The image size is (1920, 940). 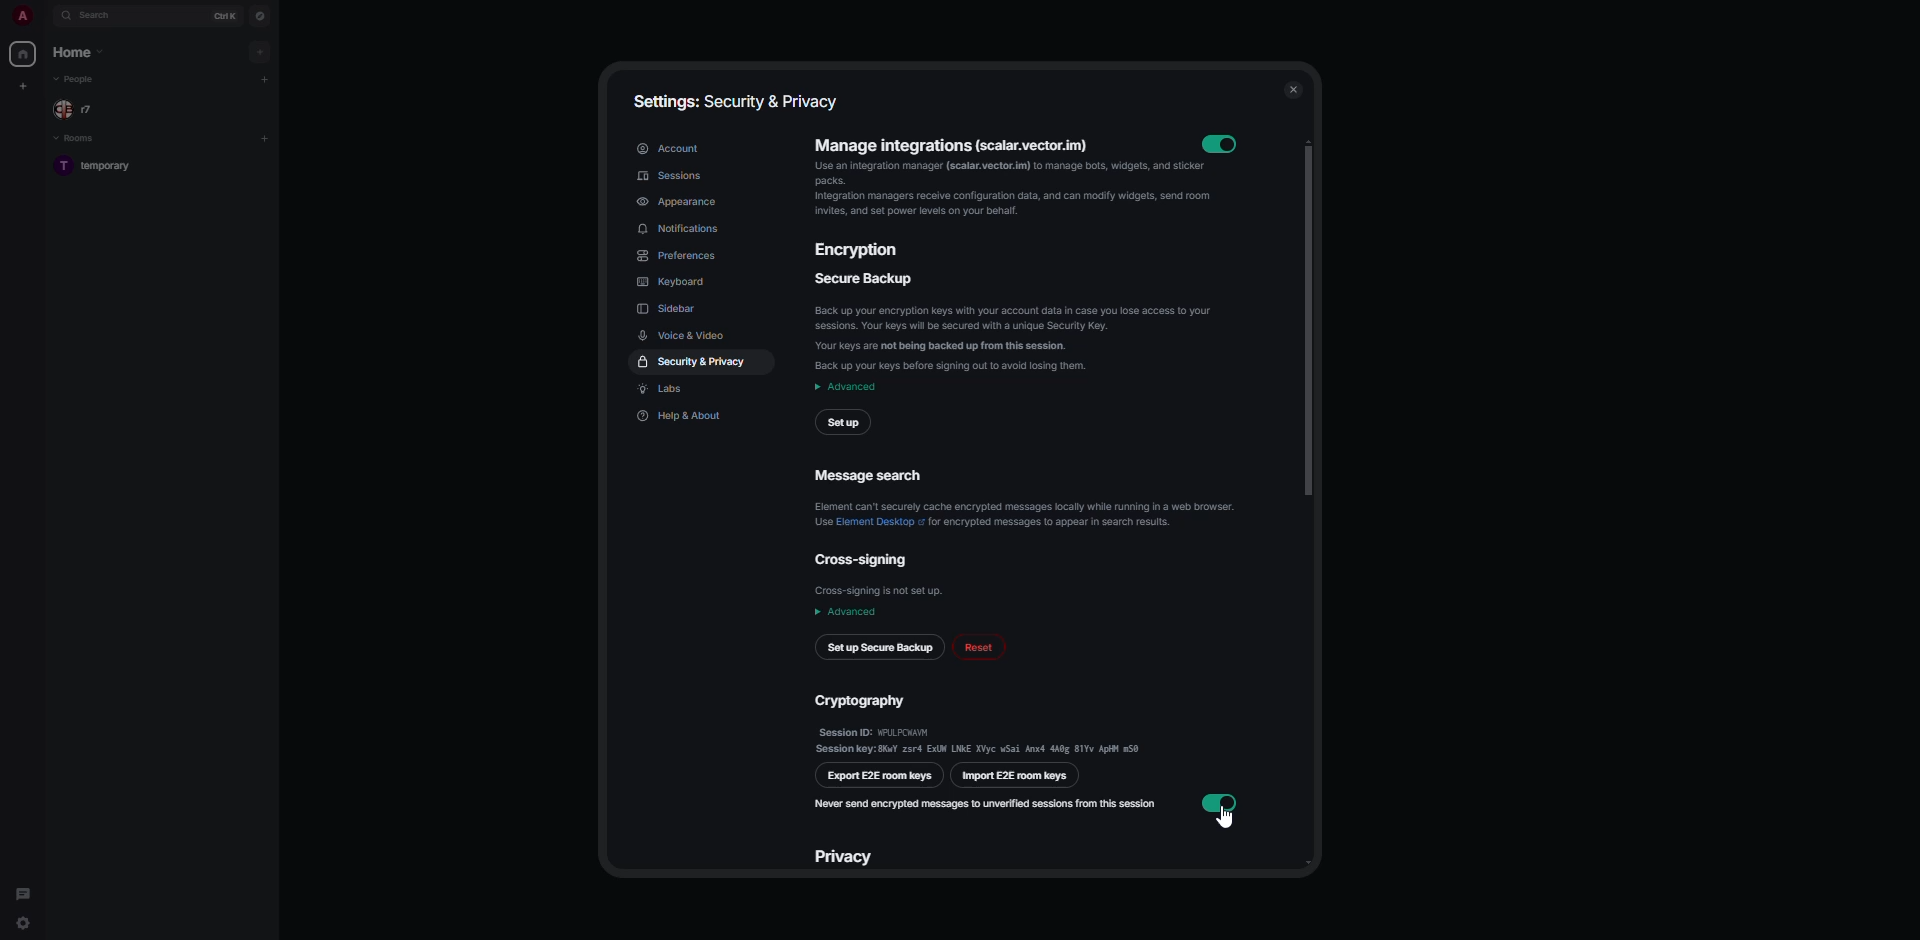 I want to click on expand, so click(x=45, y=17).